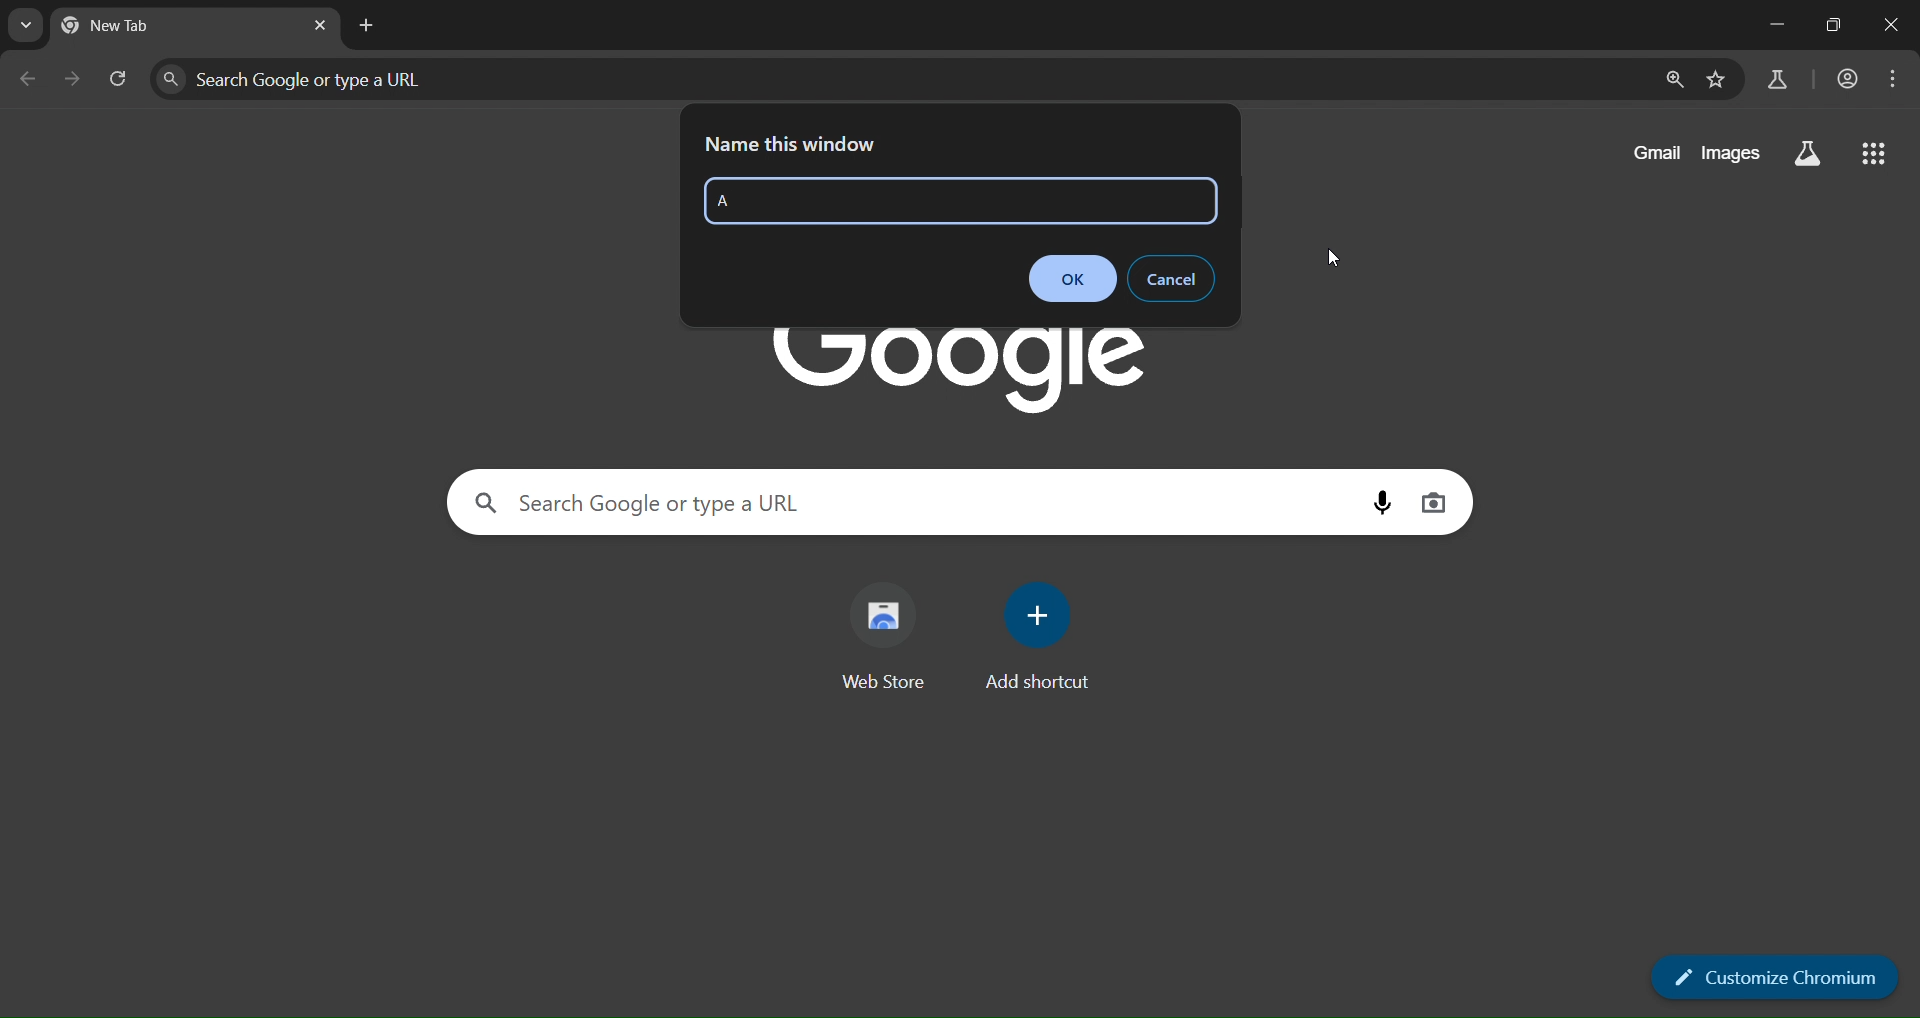  What do you see at coordinates (1893, 24) in the screenshot?
I see `close` at bounding box center [1893, 24].